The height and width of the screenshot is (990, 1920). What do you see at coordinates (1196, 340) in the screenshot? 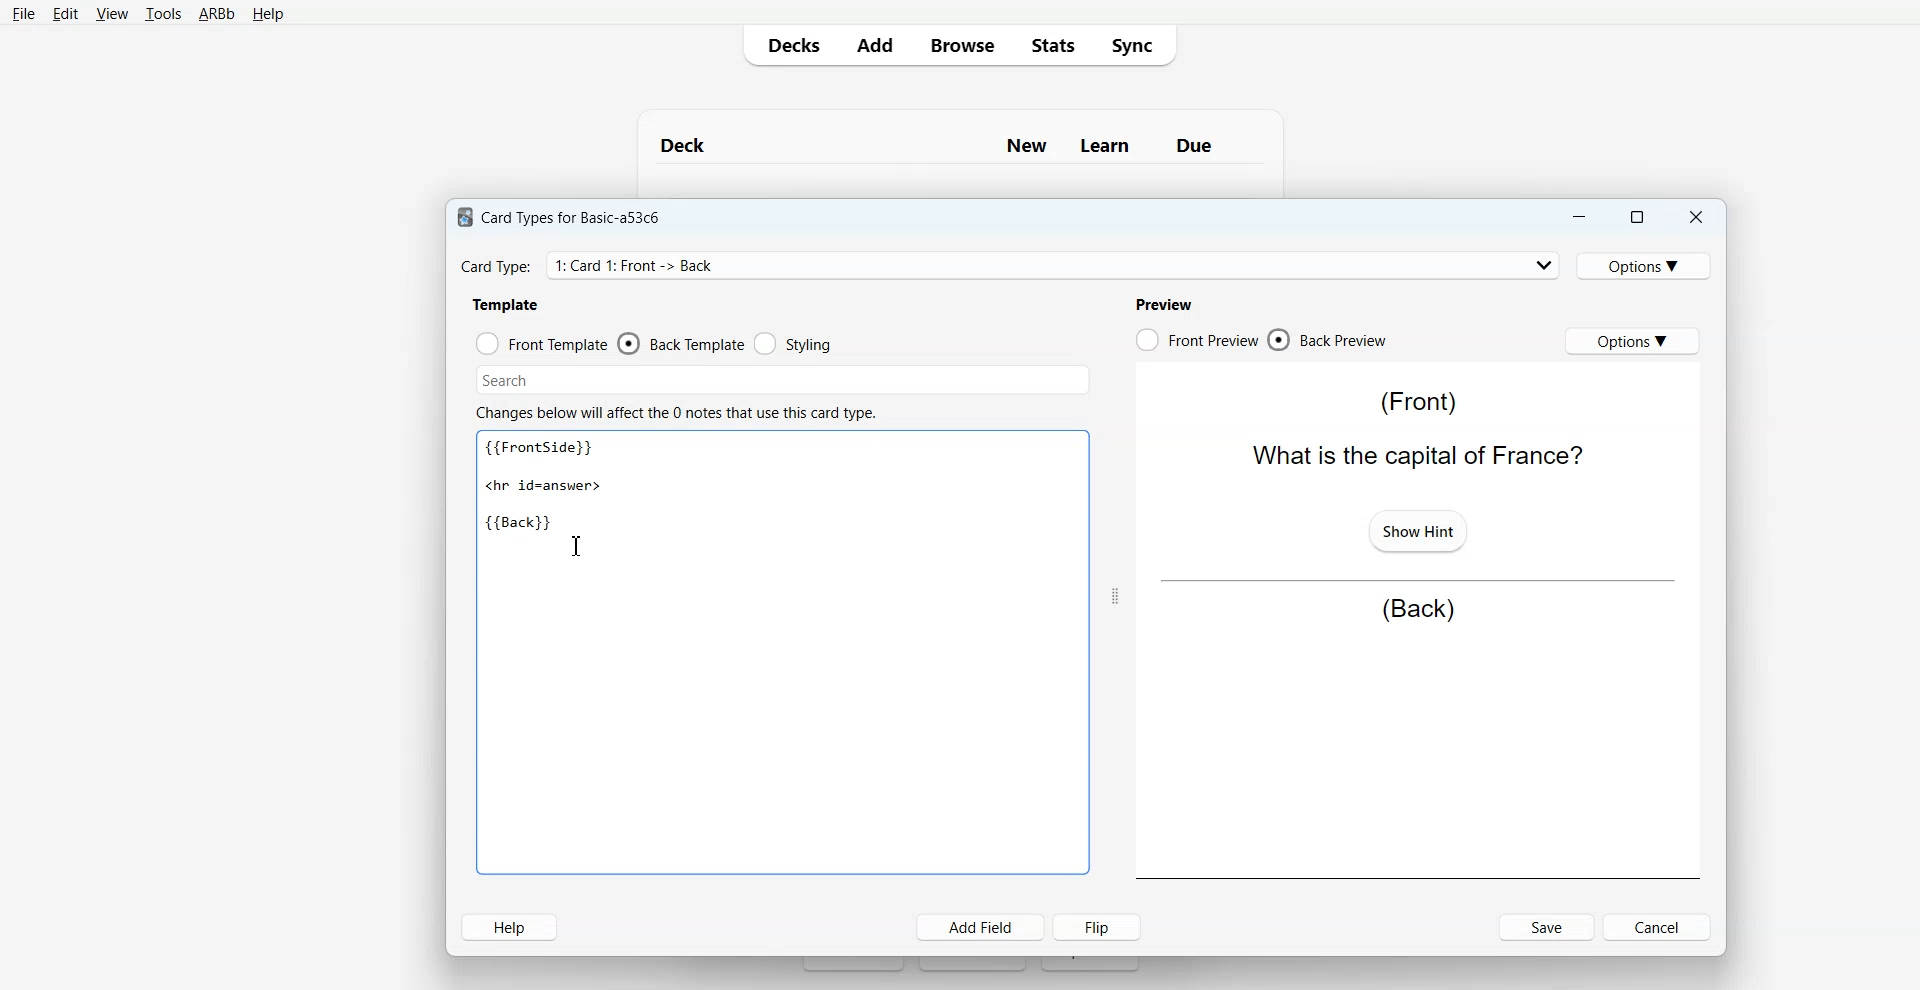
I see `Front Preview` at bounding box center [1196, 340].